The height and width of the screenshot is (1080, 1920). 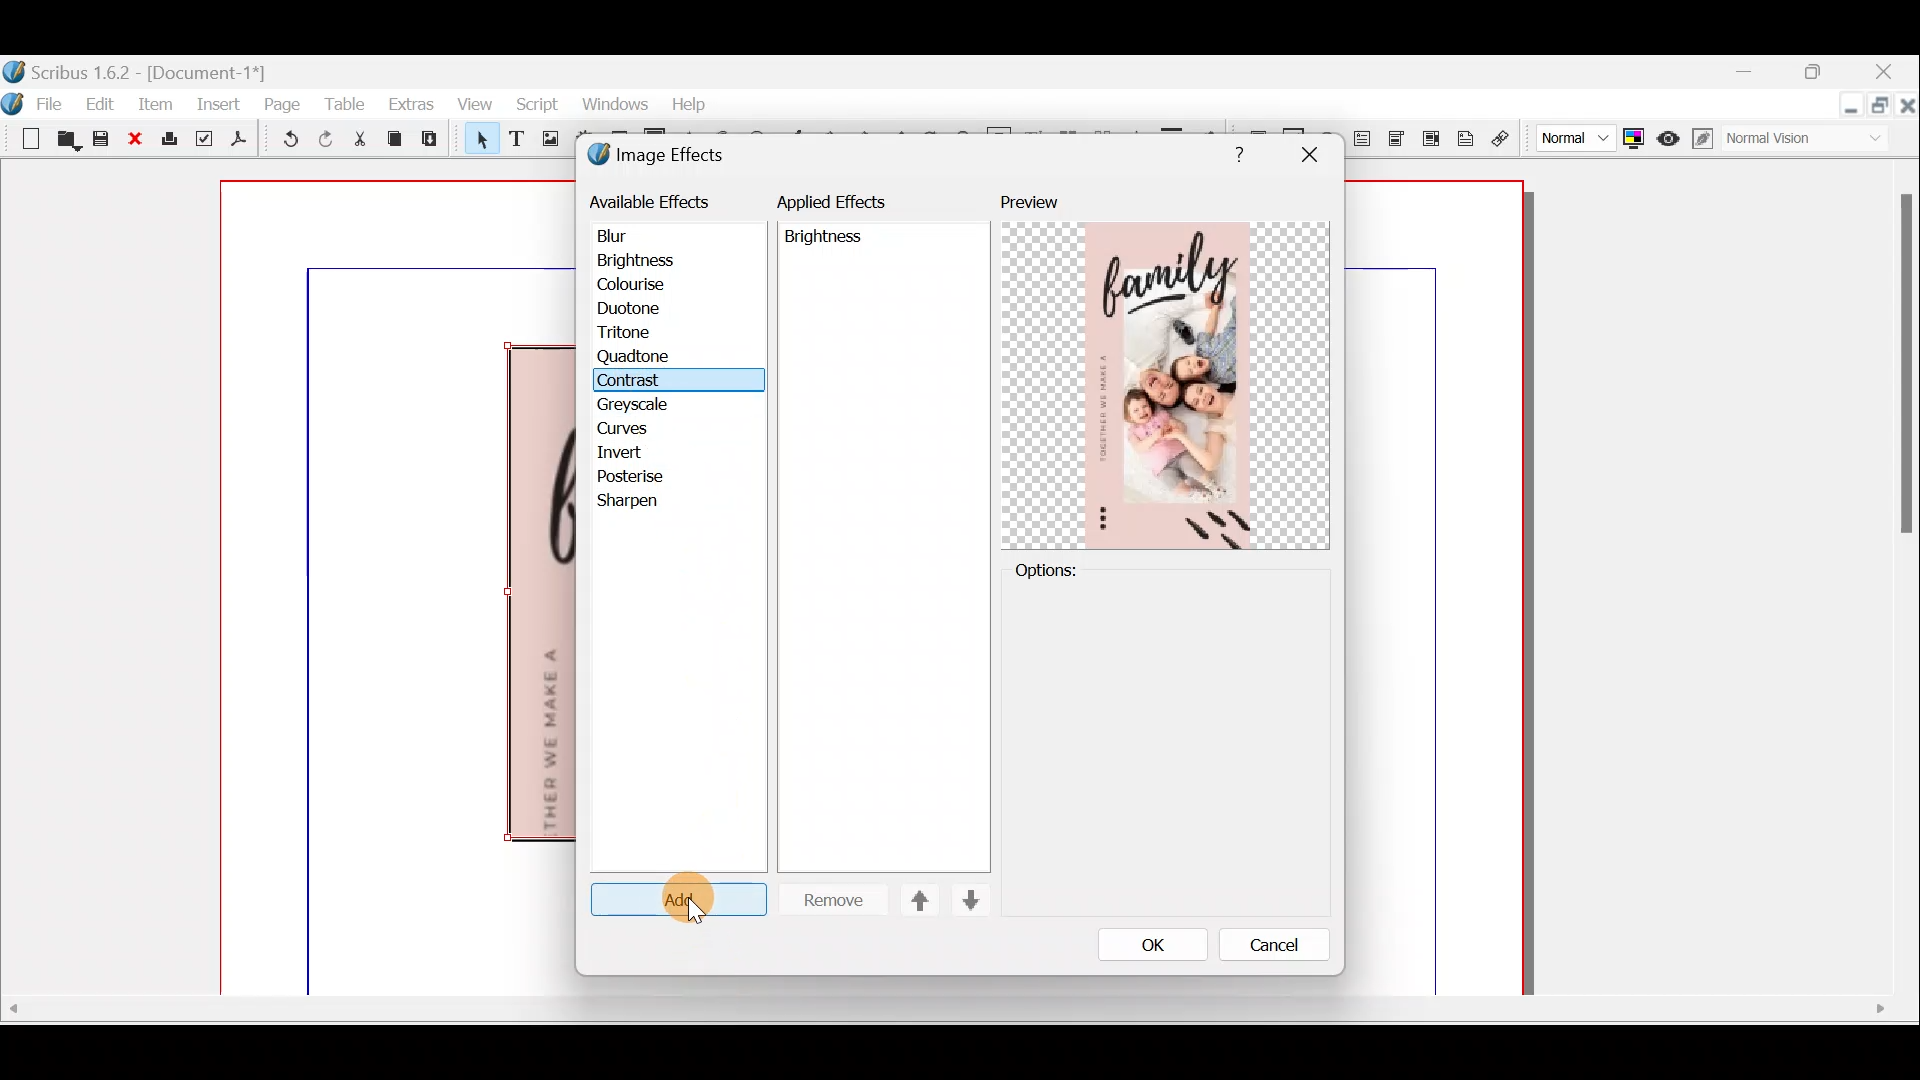 What do you see at coordinates (1571, 135) in the screenshot?
I see `Select image preview quality` at bounding box center [1571, 135].